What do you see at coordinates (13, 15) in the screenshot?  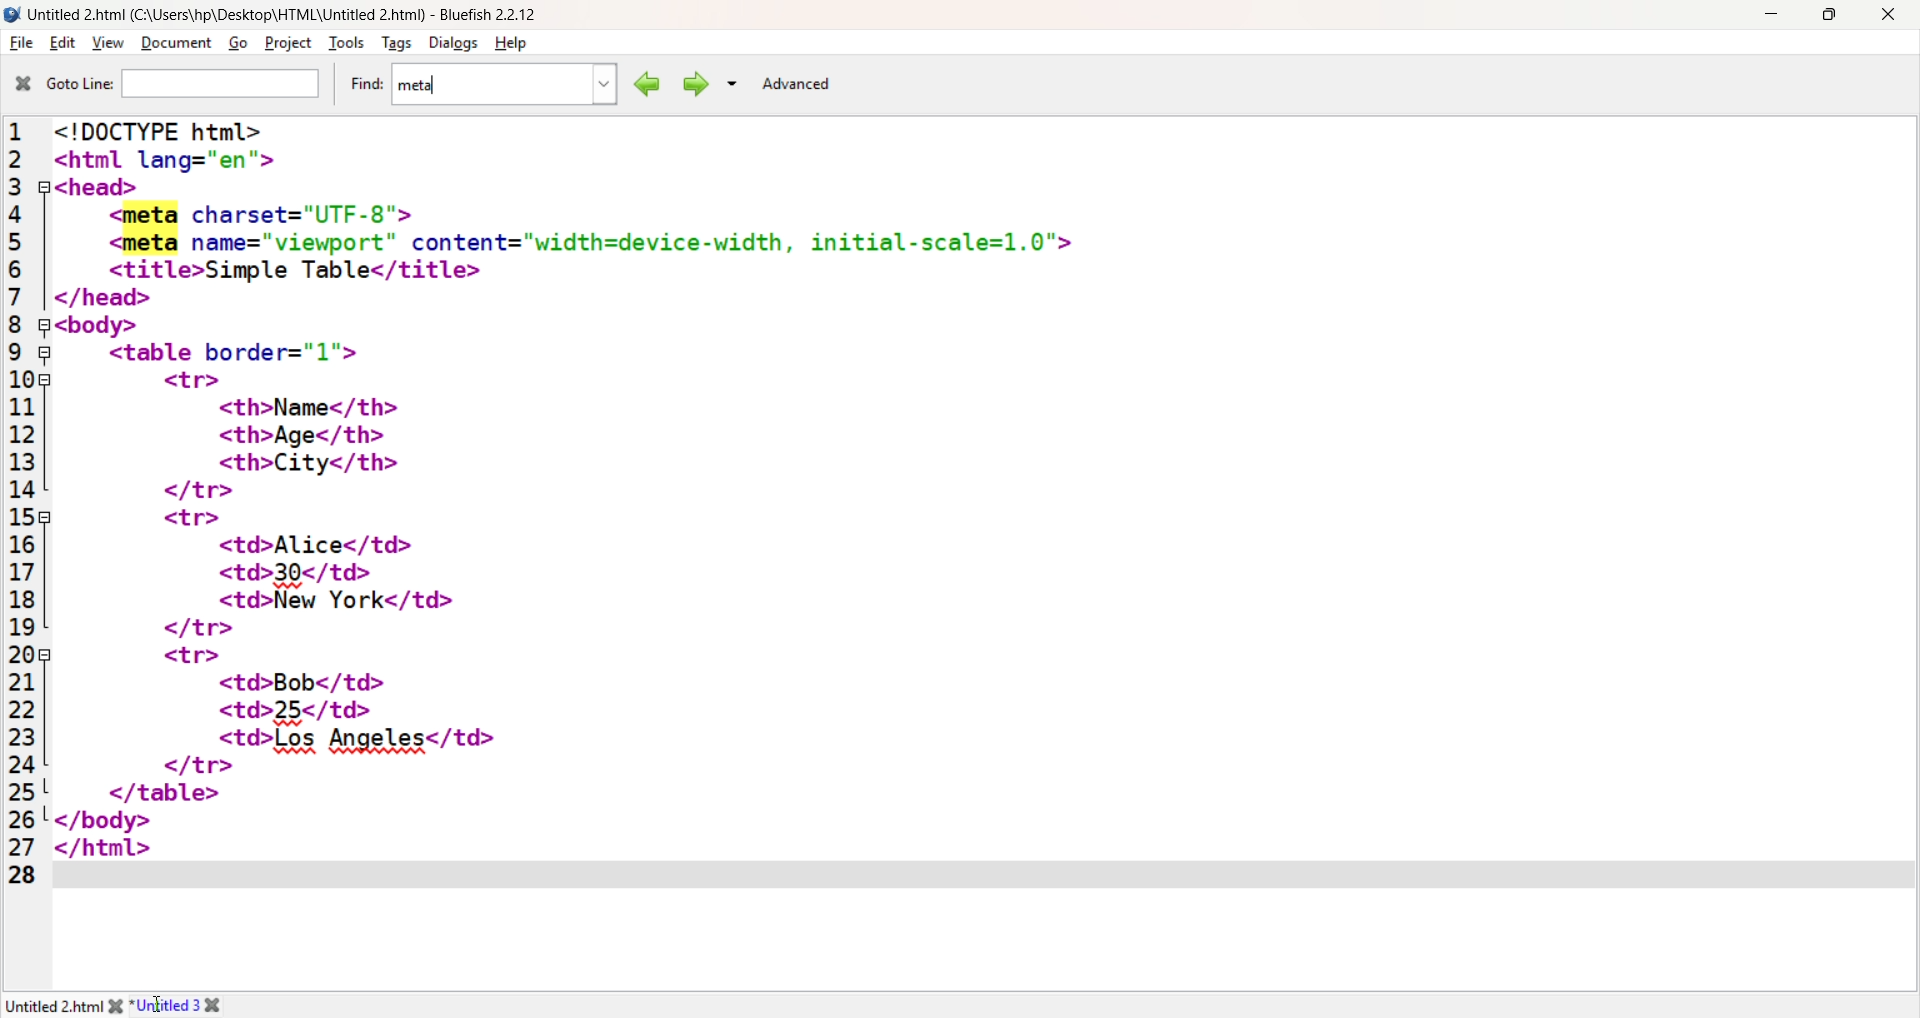 I see `Logo` at bounding box center [13, 15].